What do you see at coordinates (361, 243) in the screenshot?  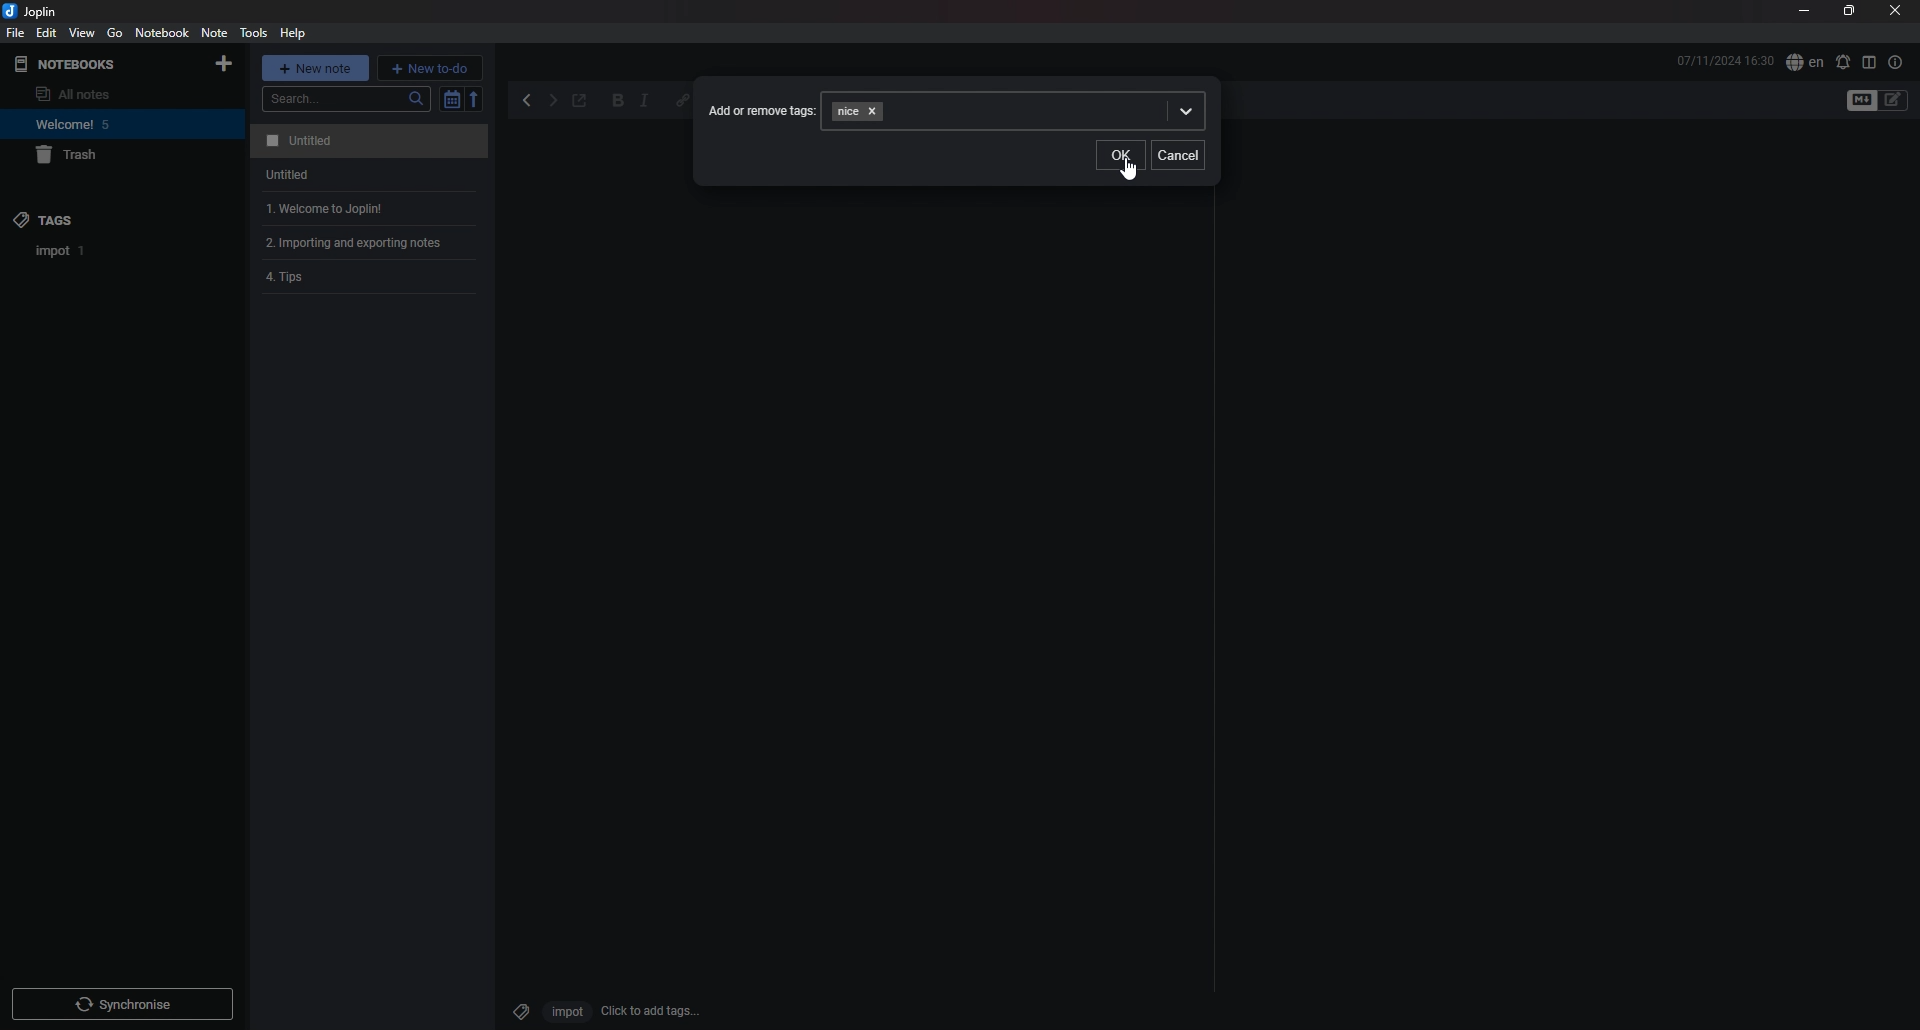 I see `2. Importing` at bounding box center [361, 243].